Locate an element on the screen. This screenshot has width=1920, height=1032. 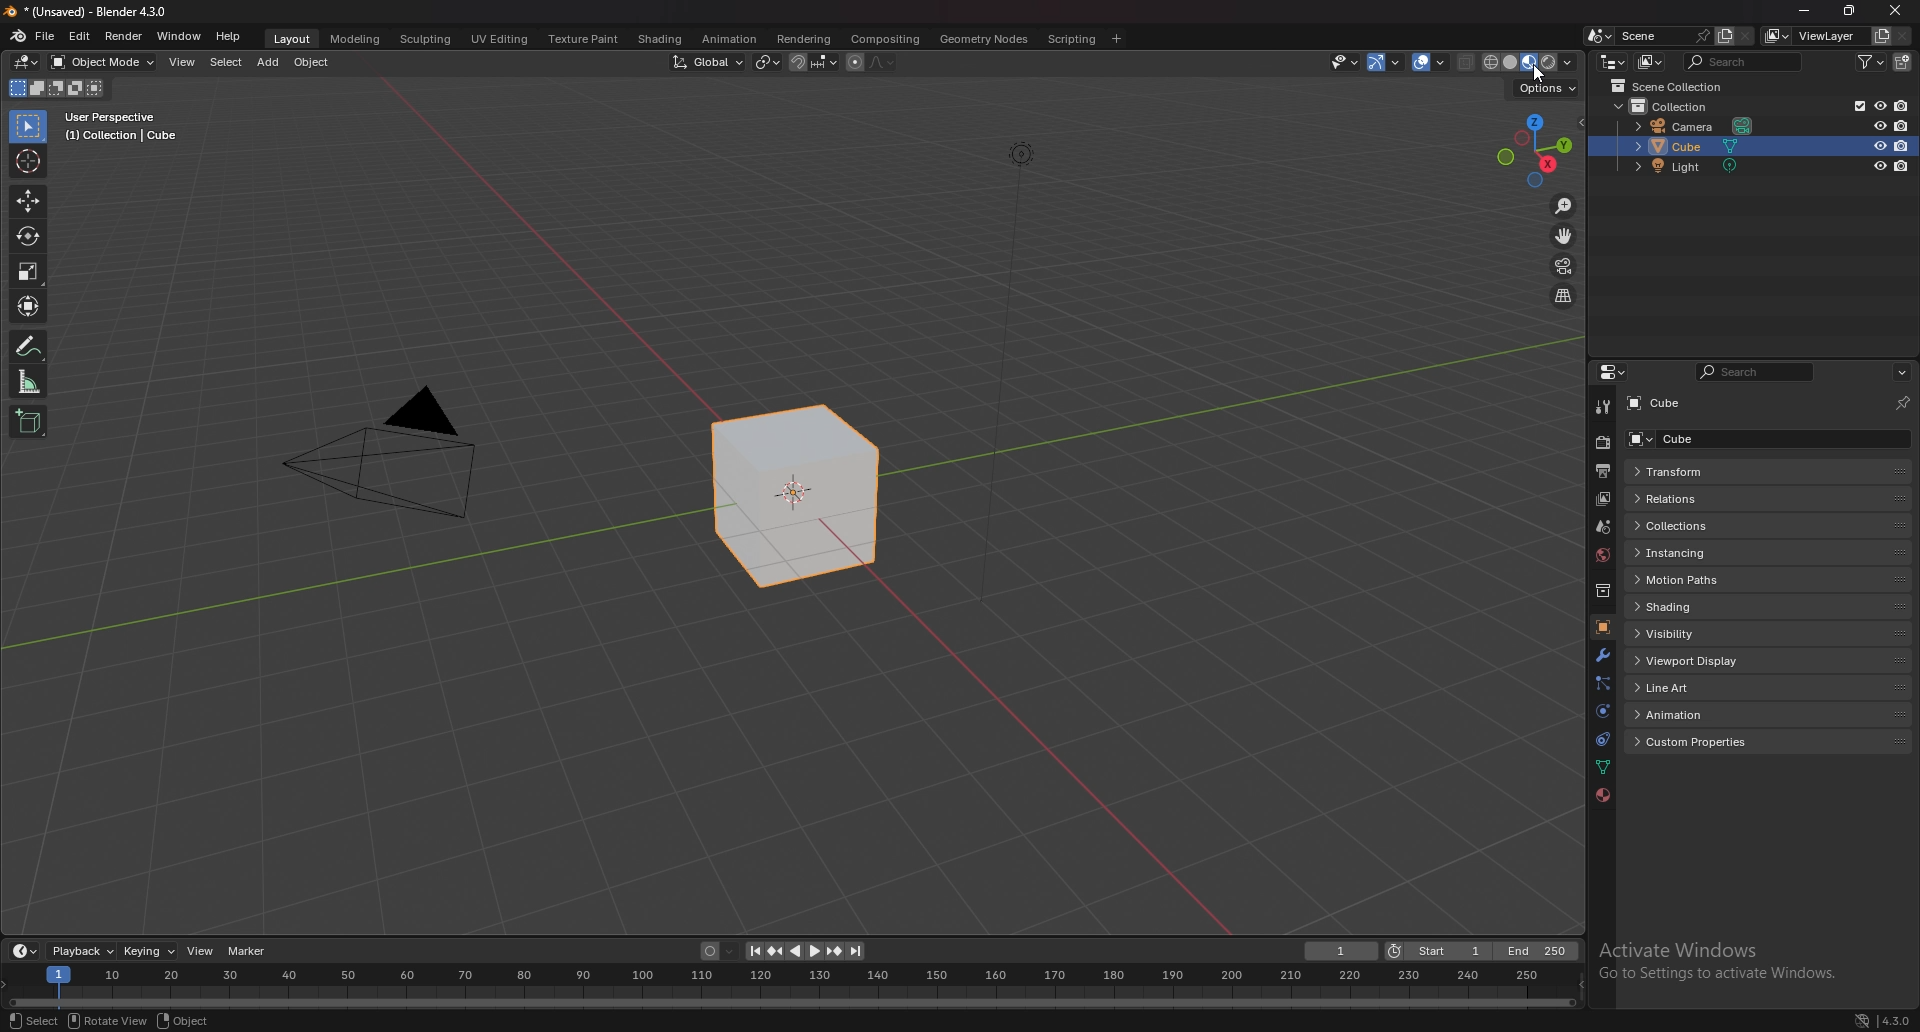
compisiting is located at coordinates (884, 40).